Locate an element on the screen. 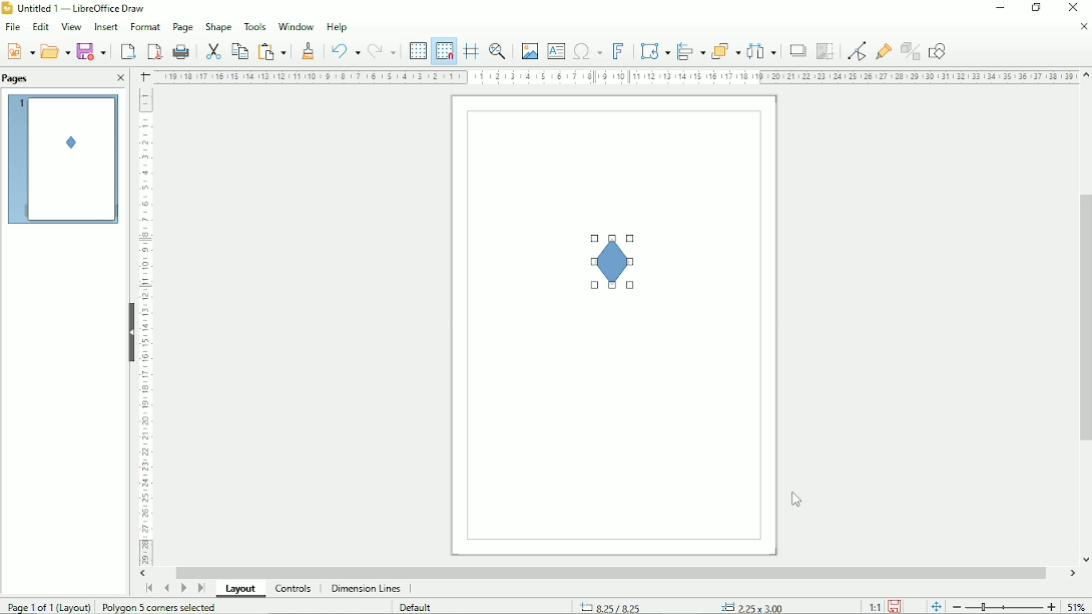  Fit page to current window is located at coordinates (935, 605).